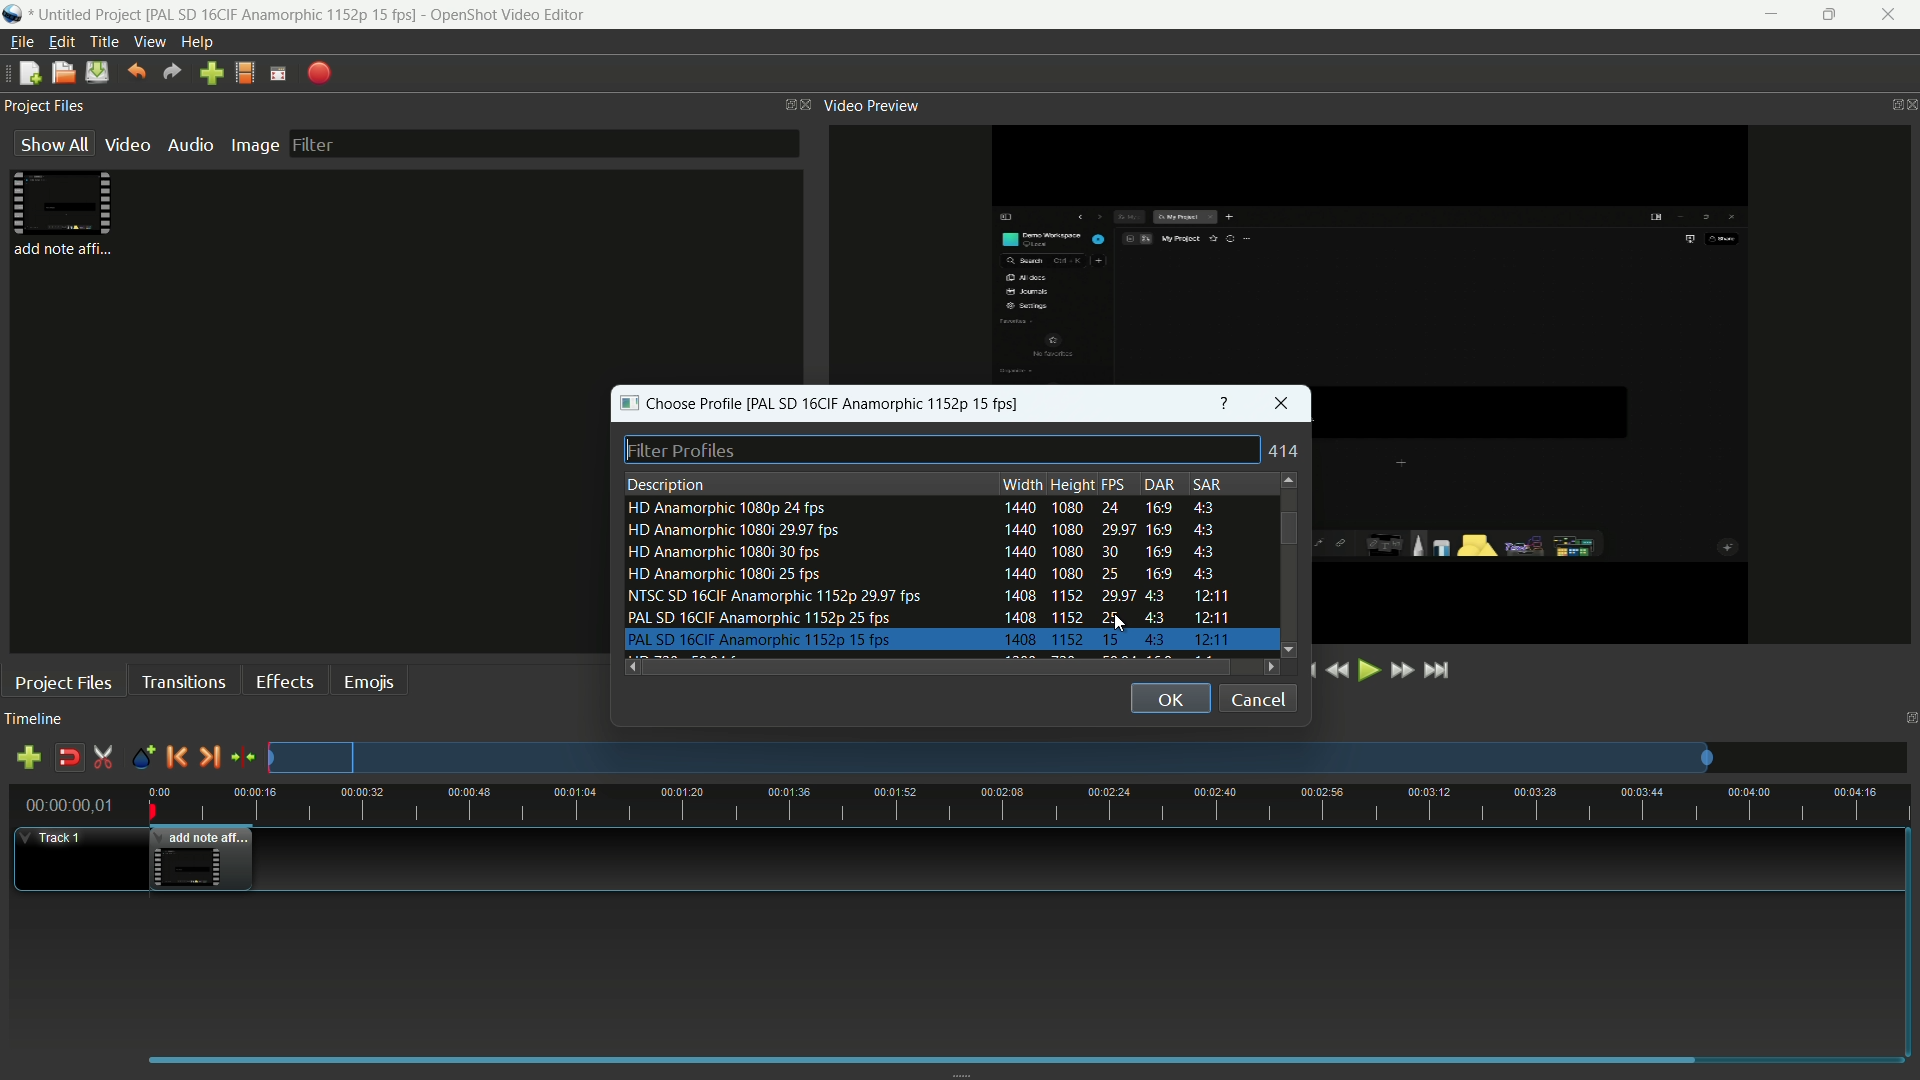 The height and width of the screenshot is (1080, 1920). Describe the element at coordinates (319, 74) in the screenshot. I see `export` at that location.